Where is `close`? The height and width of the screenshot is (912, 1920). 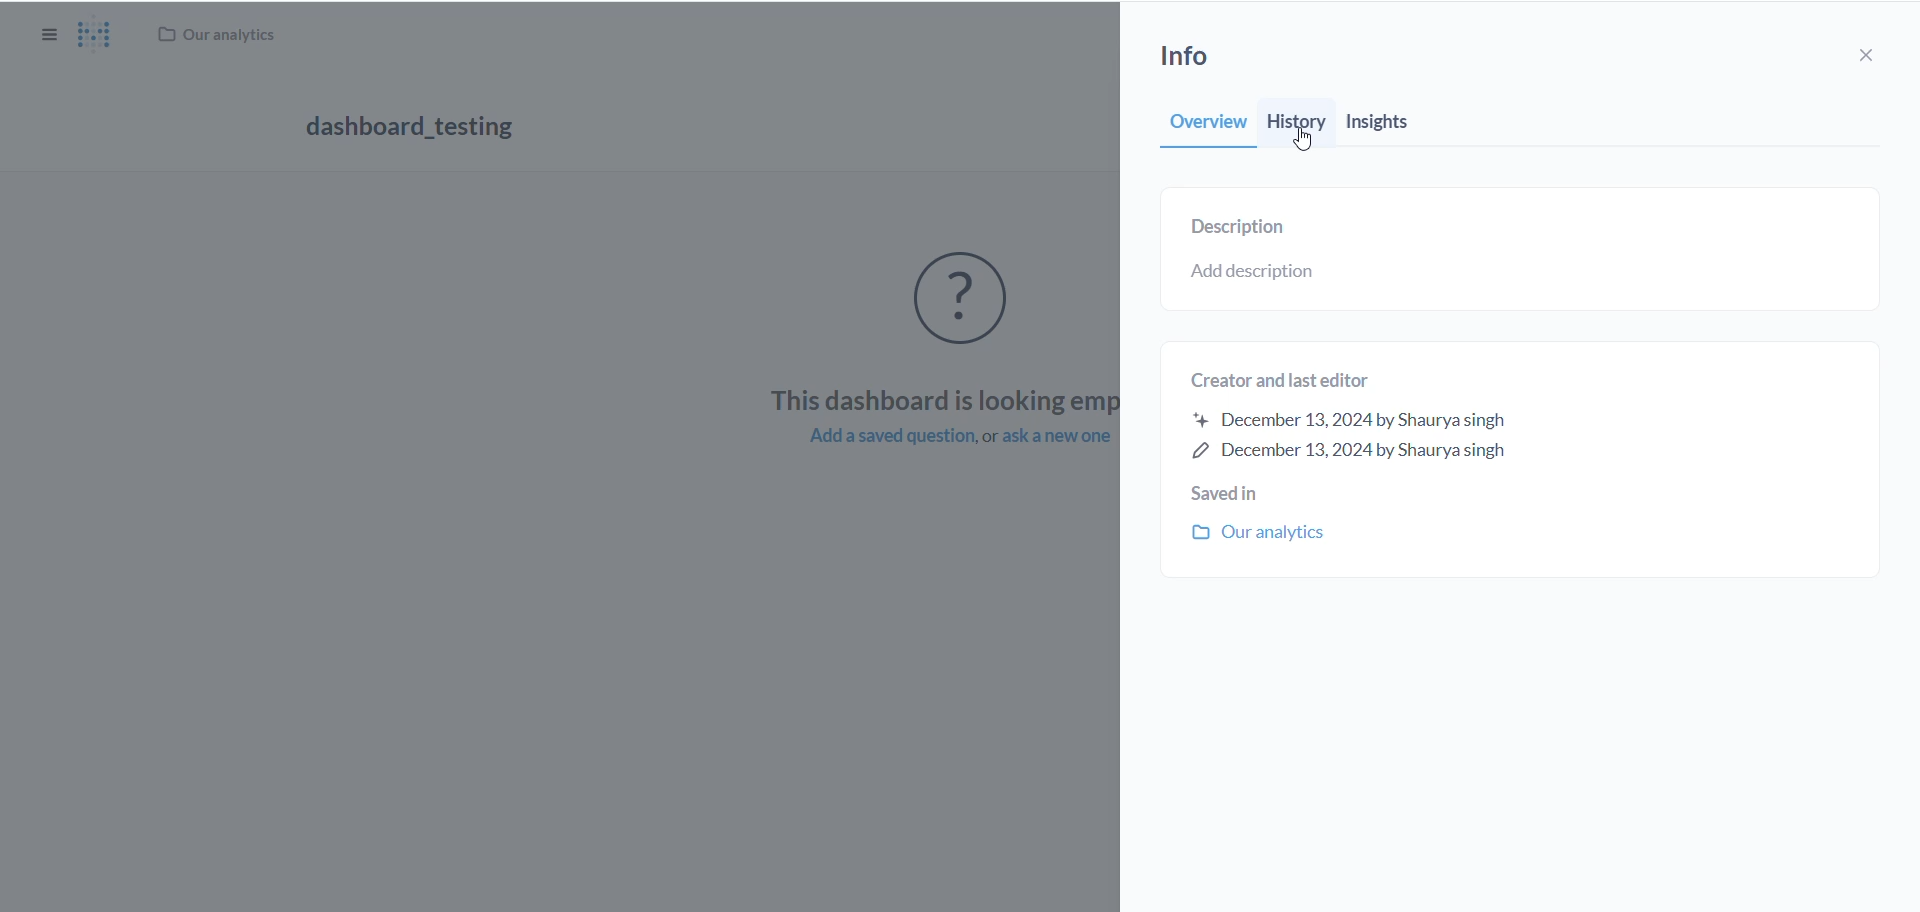
close is located at coordinates (1876, 55).